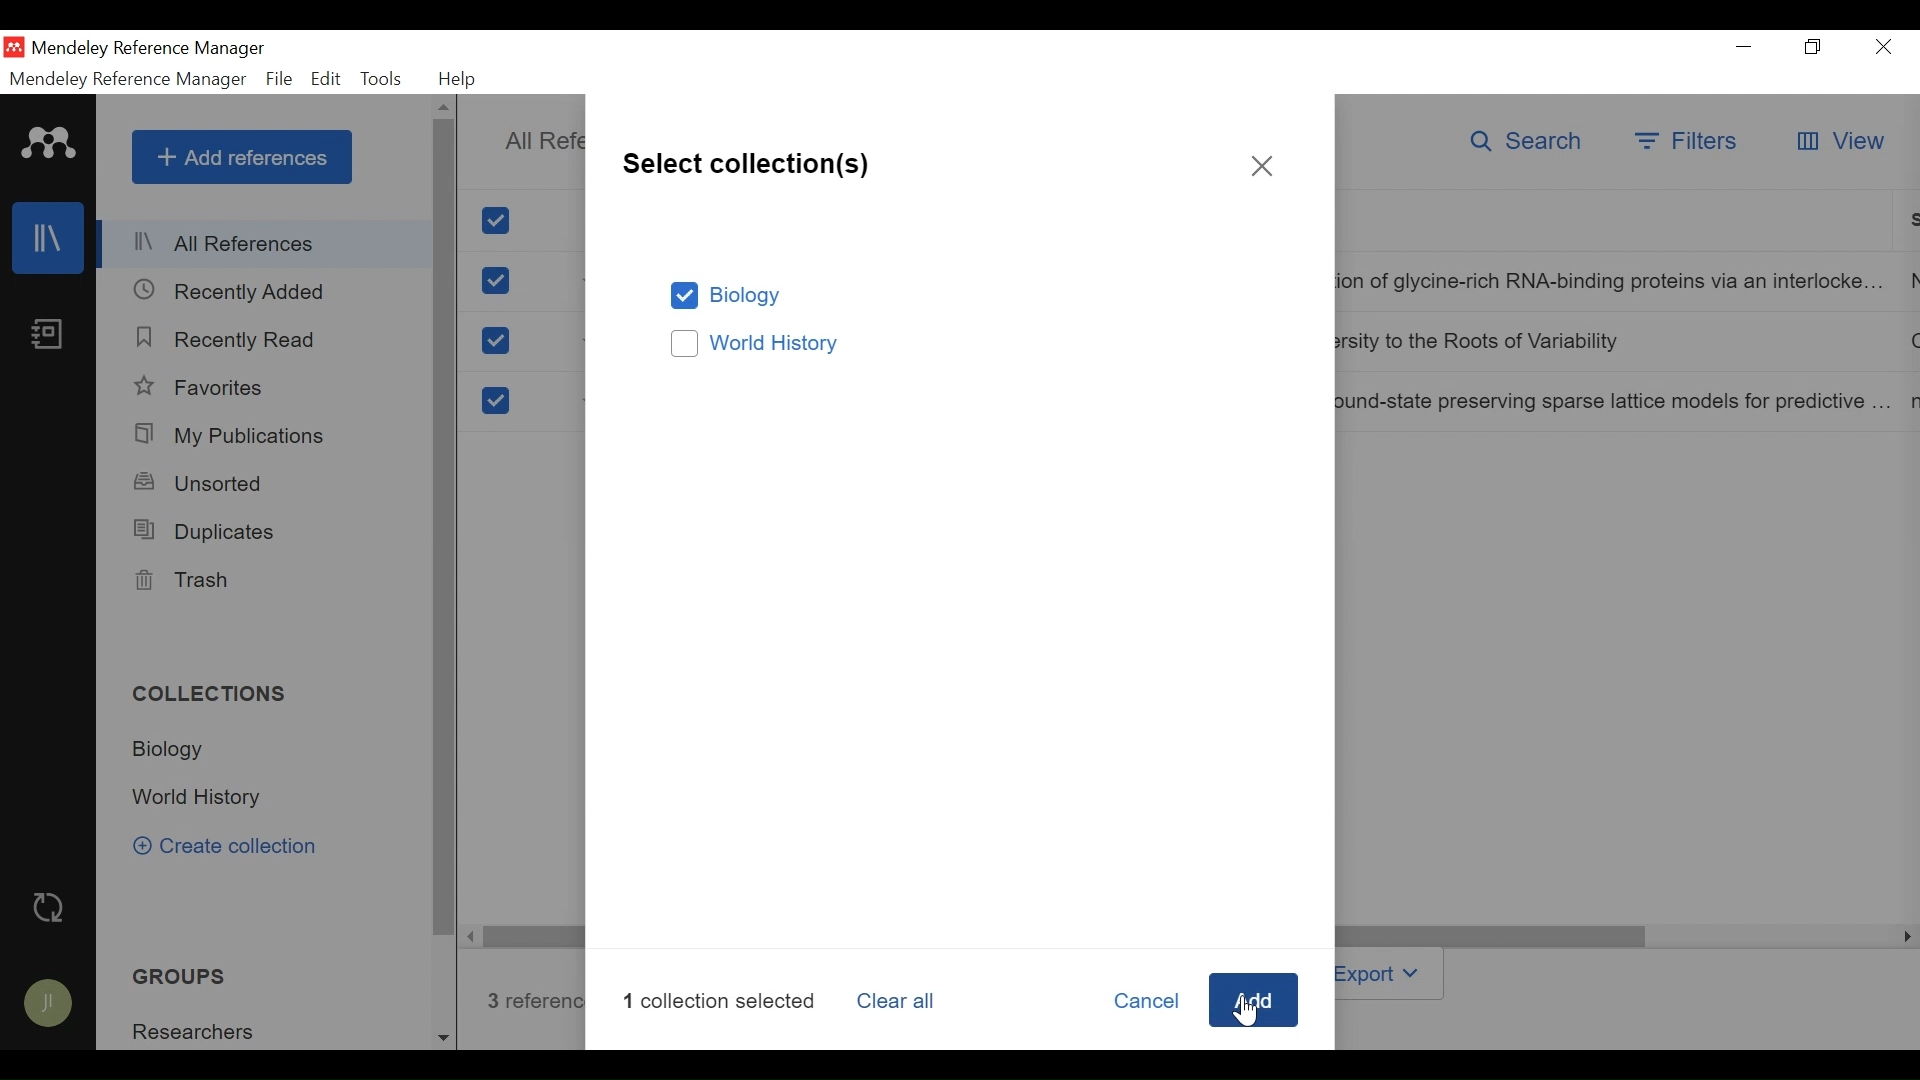 The image size is (1920, 1080). I want to click on Collection, so click(200, 1030).